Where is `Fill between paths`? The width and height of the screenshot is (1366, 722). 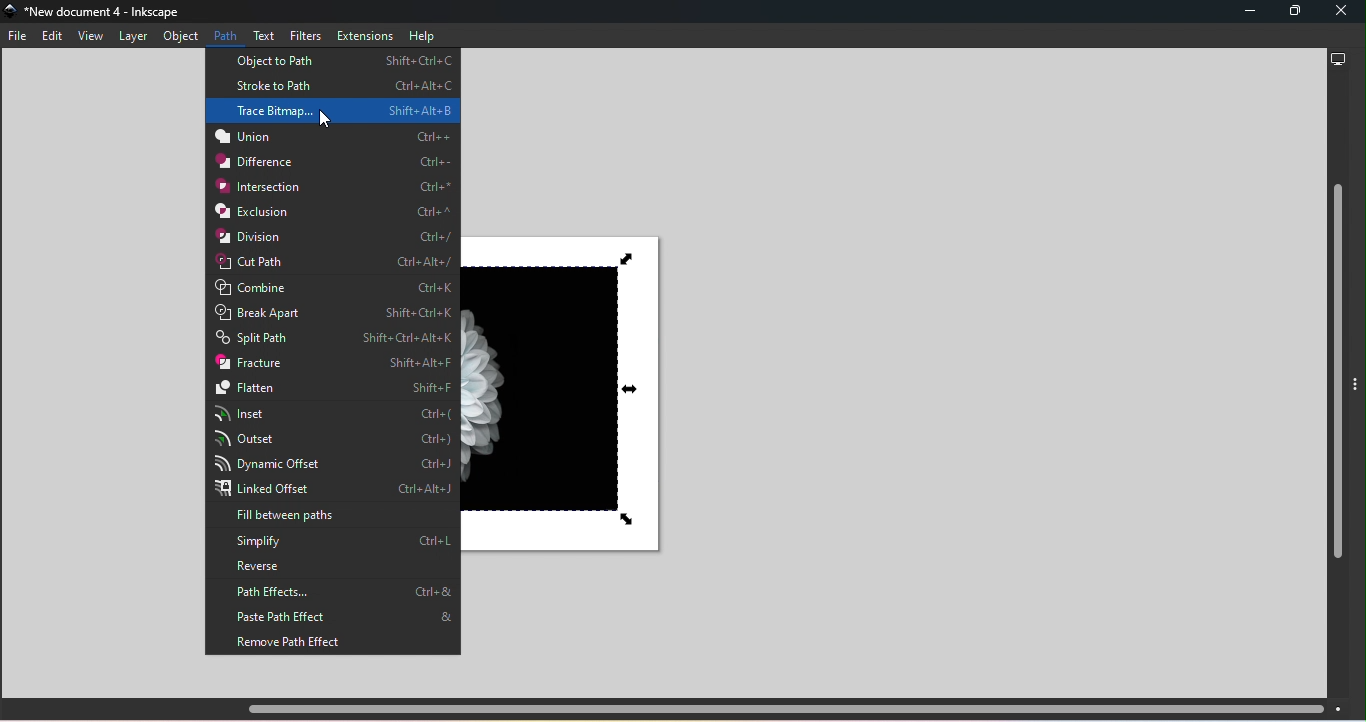 Fill between paths is located at coordinates (339, 516).